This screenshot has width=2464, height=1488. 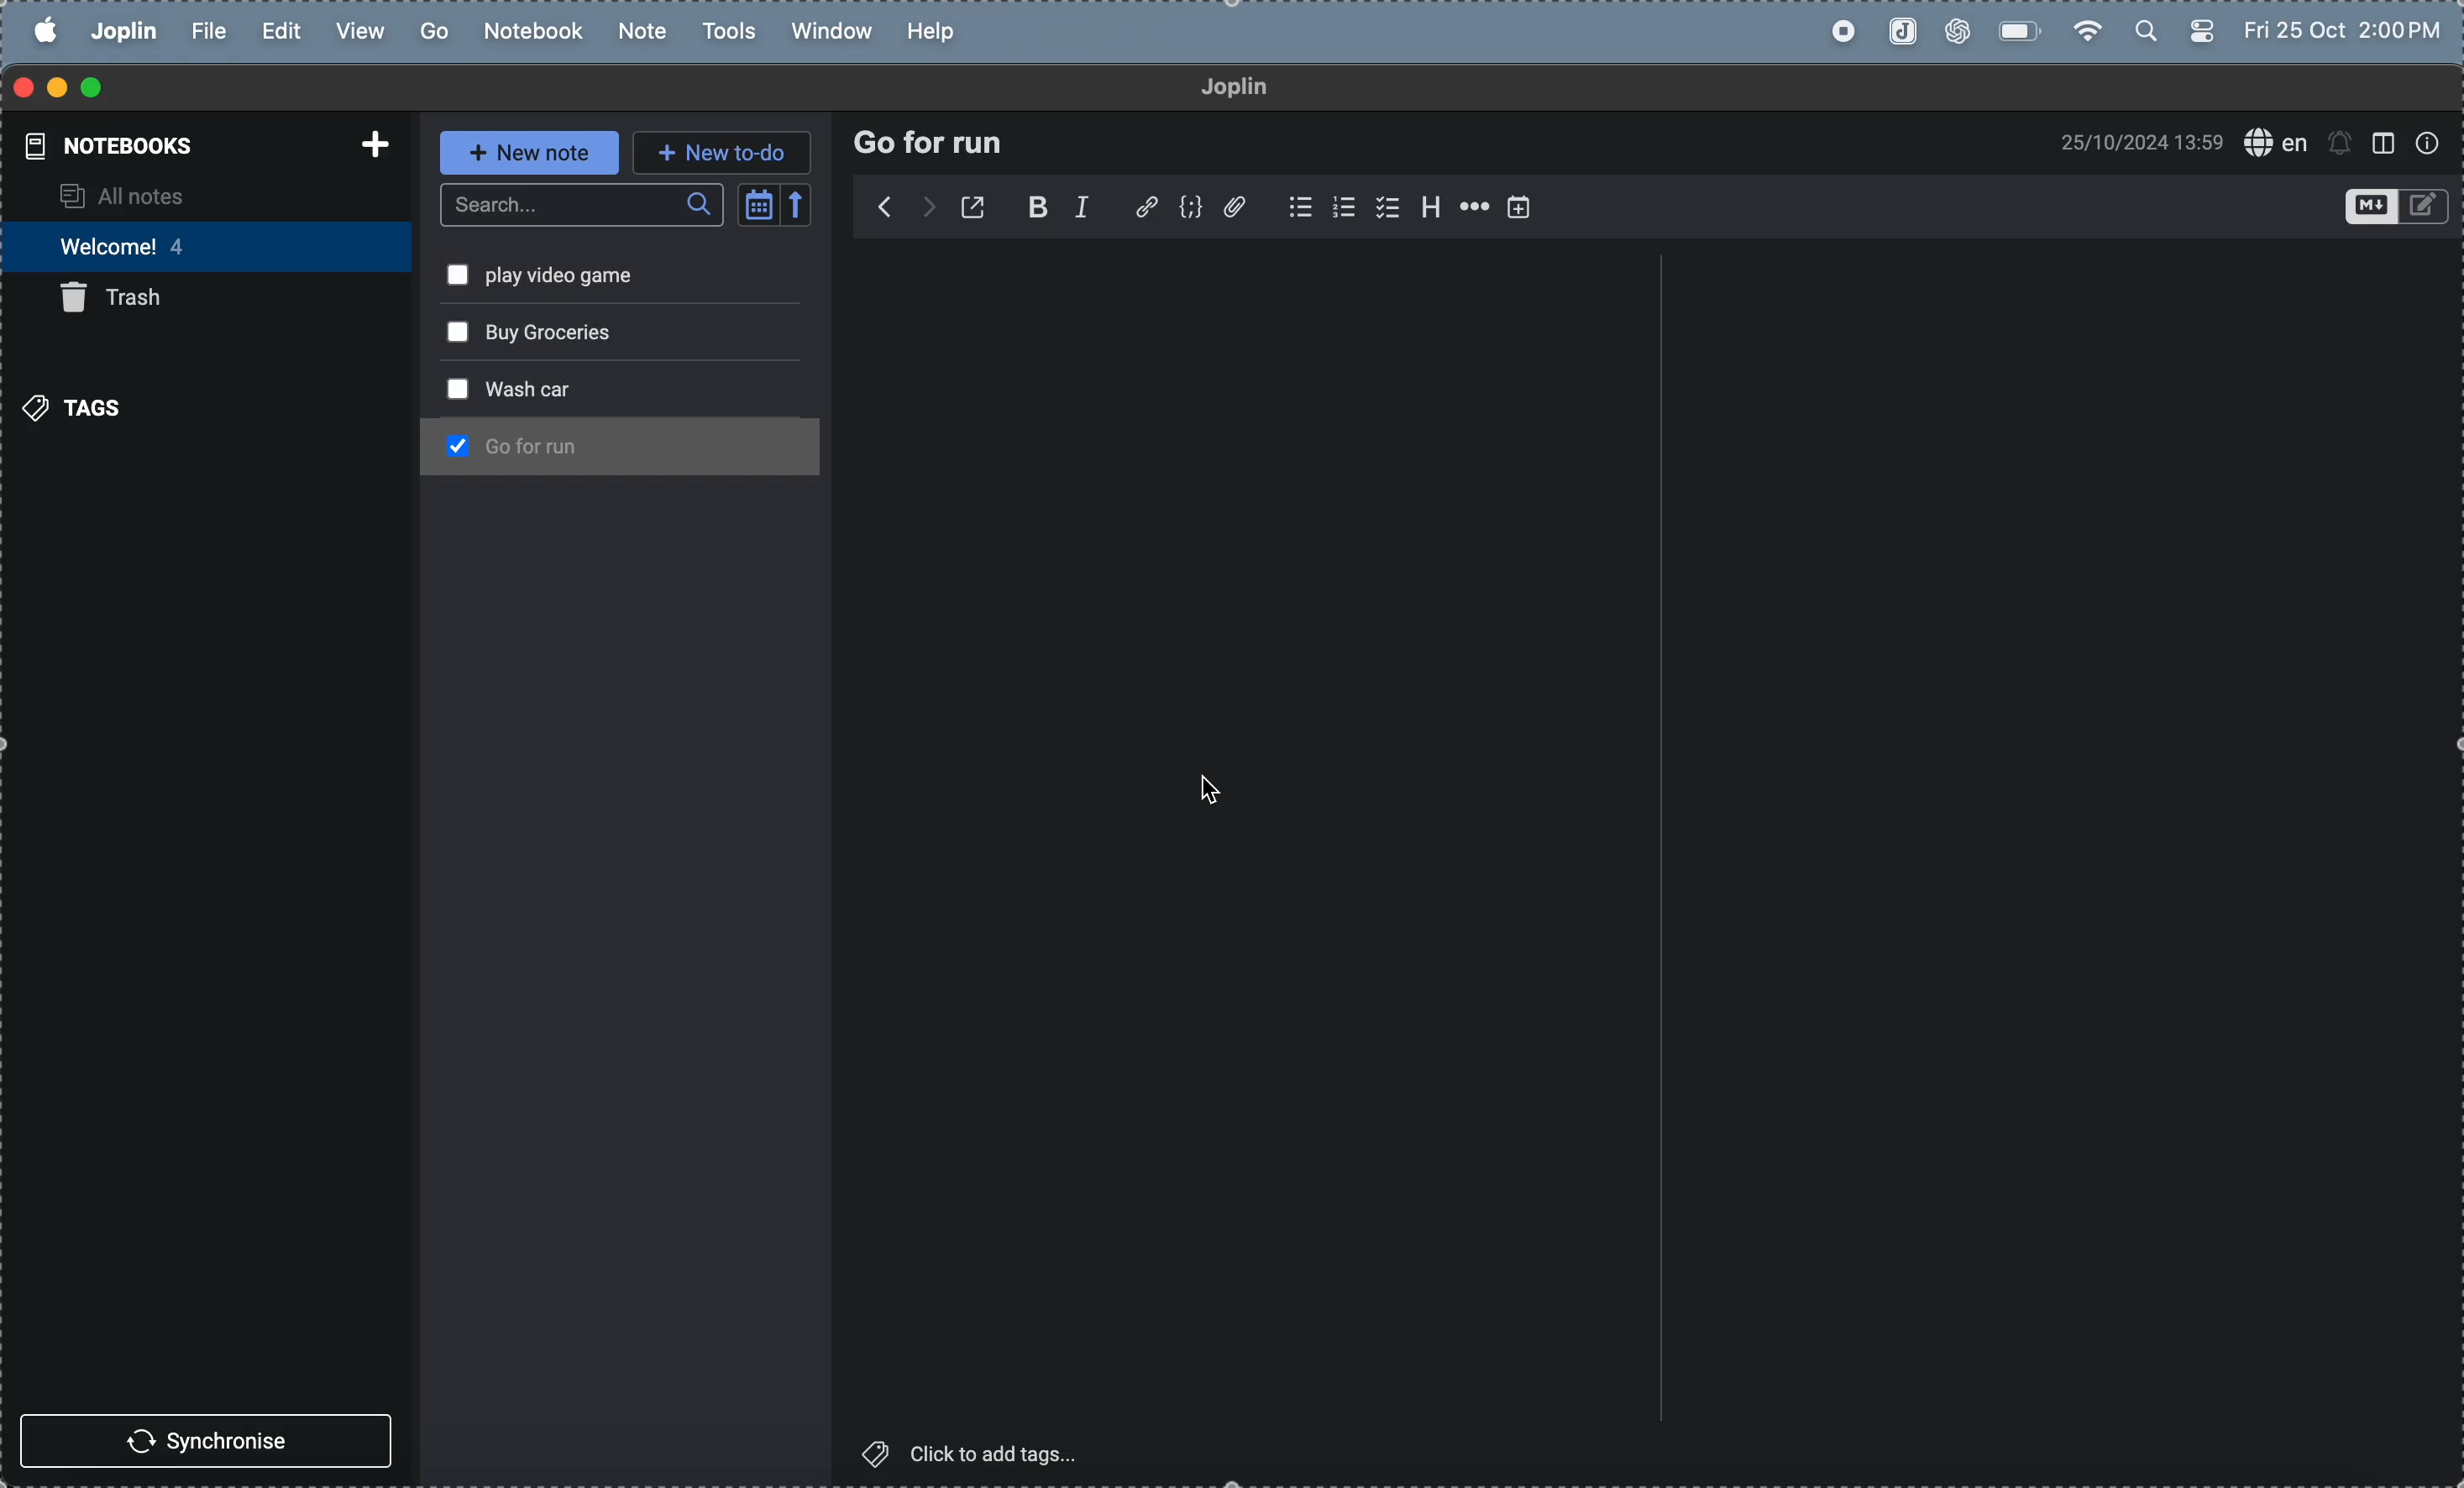 I want to click on buy grocerires, so click(x=609, y=385).